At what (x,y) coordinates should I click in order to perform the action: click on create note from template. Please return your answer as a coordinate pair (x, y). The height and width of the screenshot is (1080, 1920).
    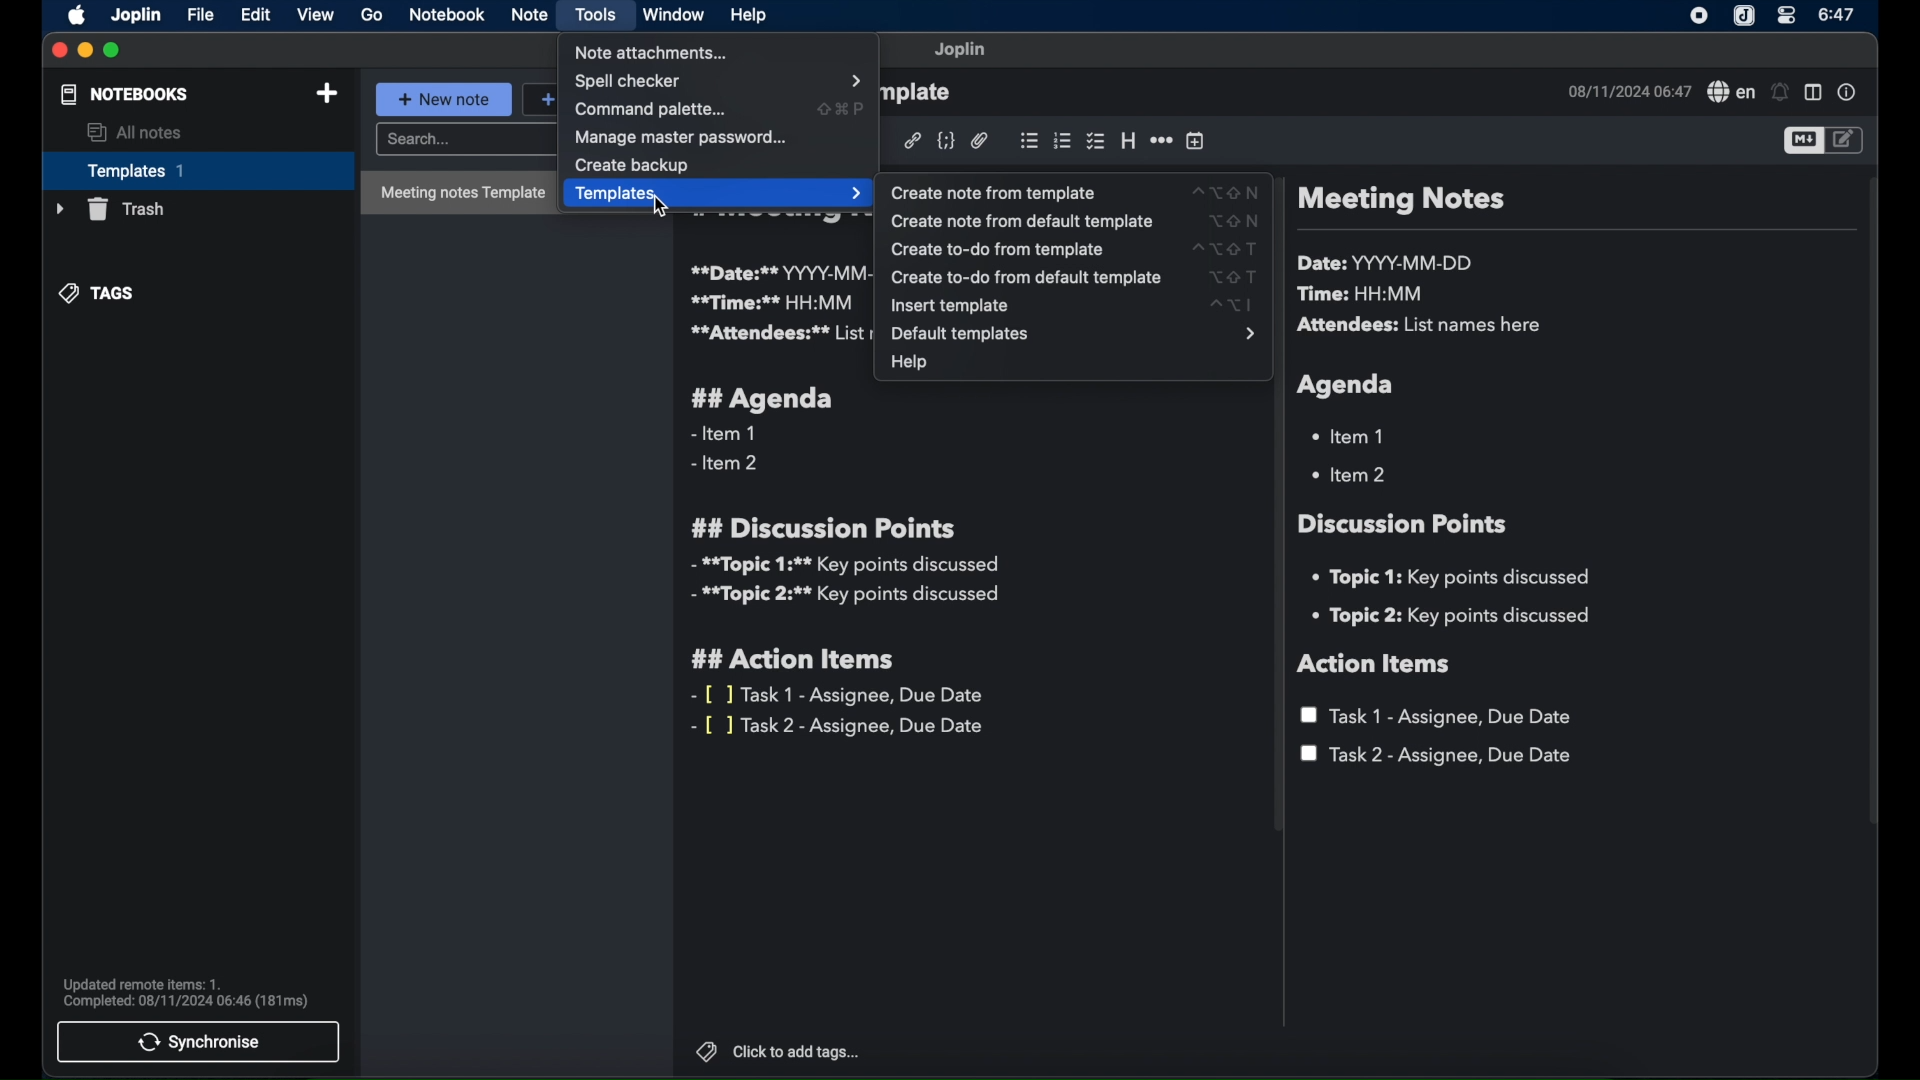
    Looking at the image, I should click on (1076, 192).